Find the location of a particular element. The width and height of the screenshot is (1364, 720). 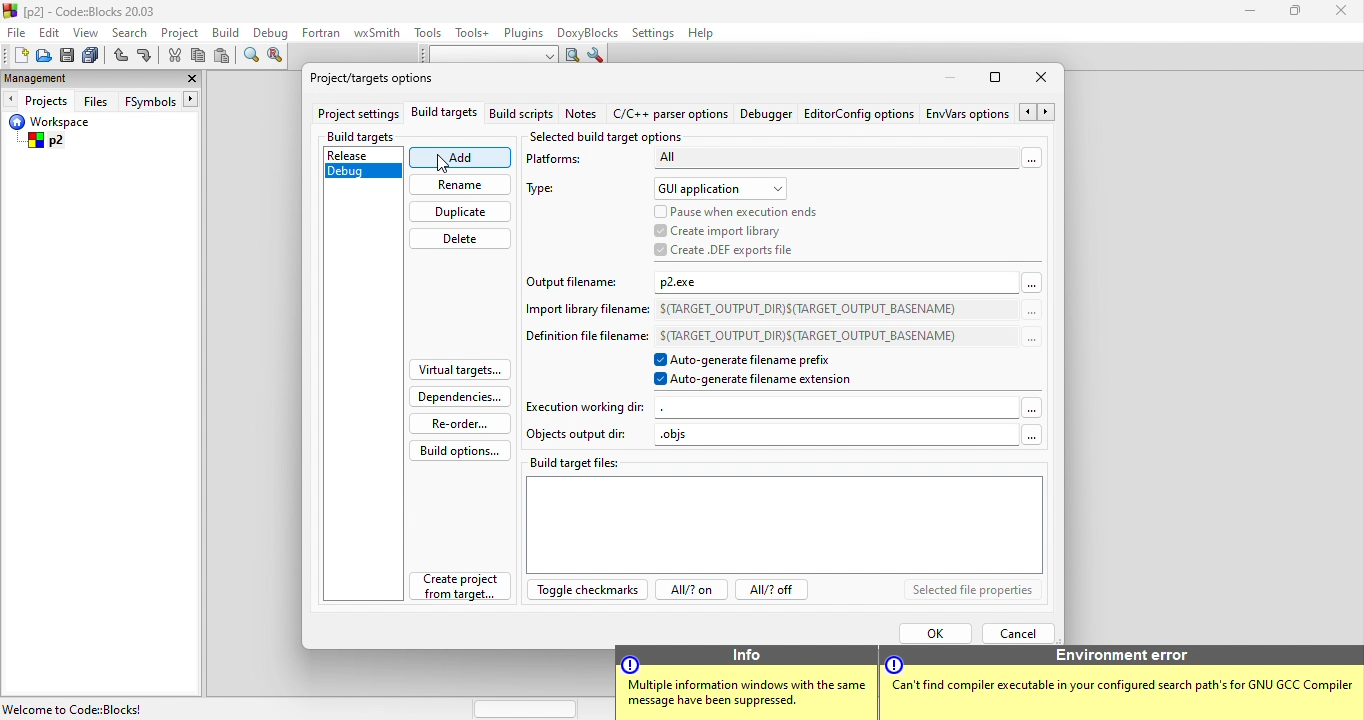

save is located at coordinates (69, 56).